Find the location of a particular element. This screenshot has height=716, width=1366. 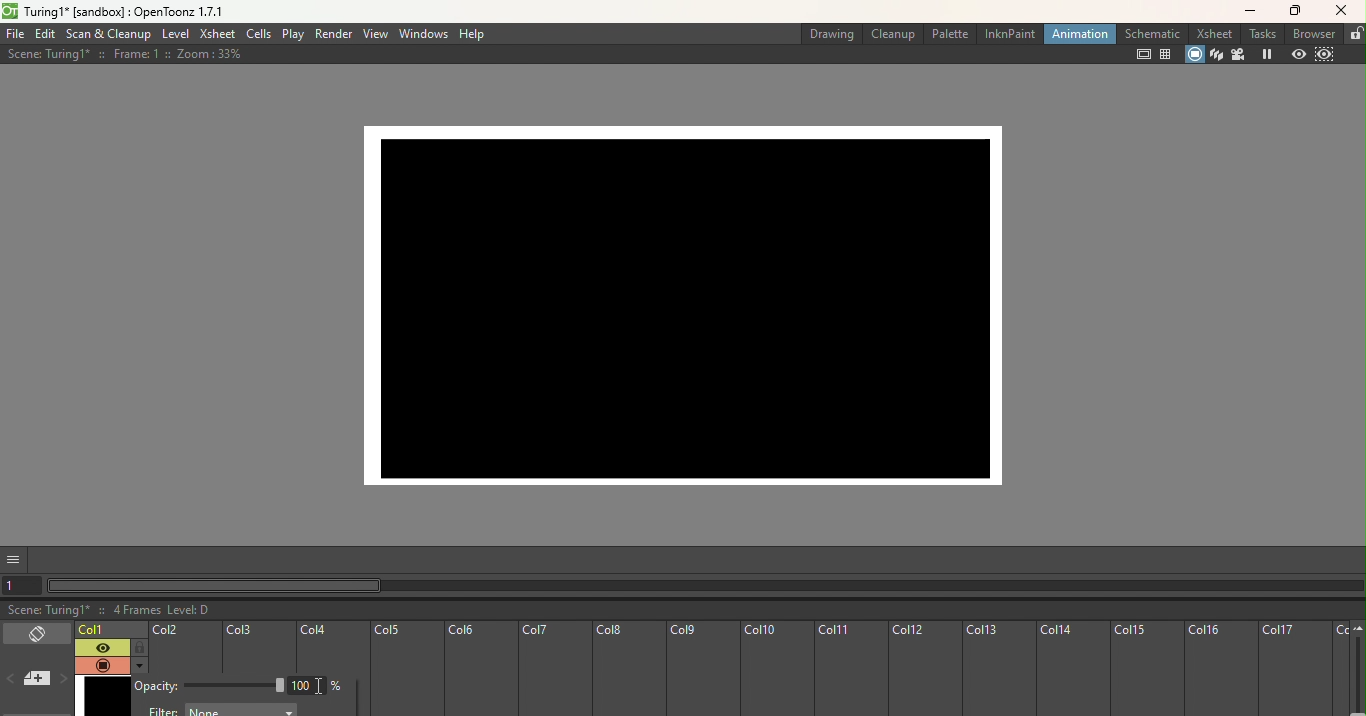

Previous memo is located at coordinates (12, 681).